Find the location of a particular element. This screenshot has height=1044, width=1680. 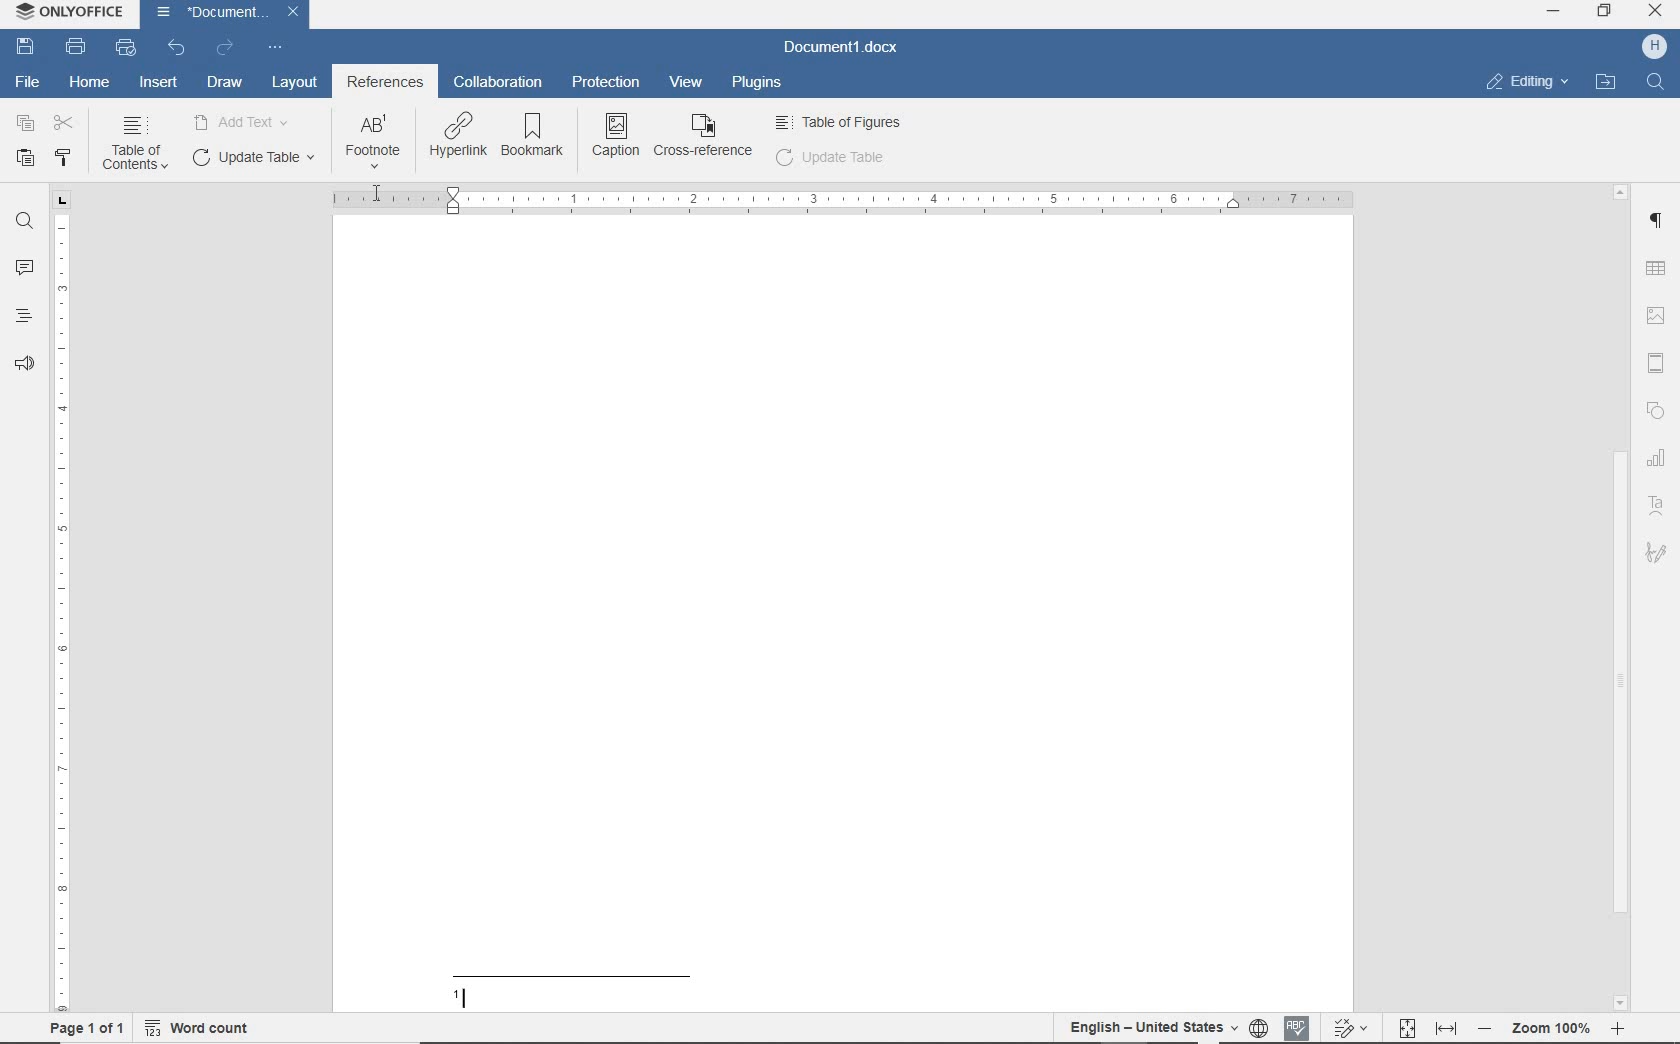

MINIMIZE is located at coordinates (1553, 12).